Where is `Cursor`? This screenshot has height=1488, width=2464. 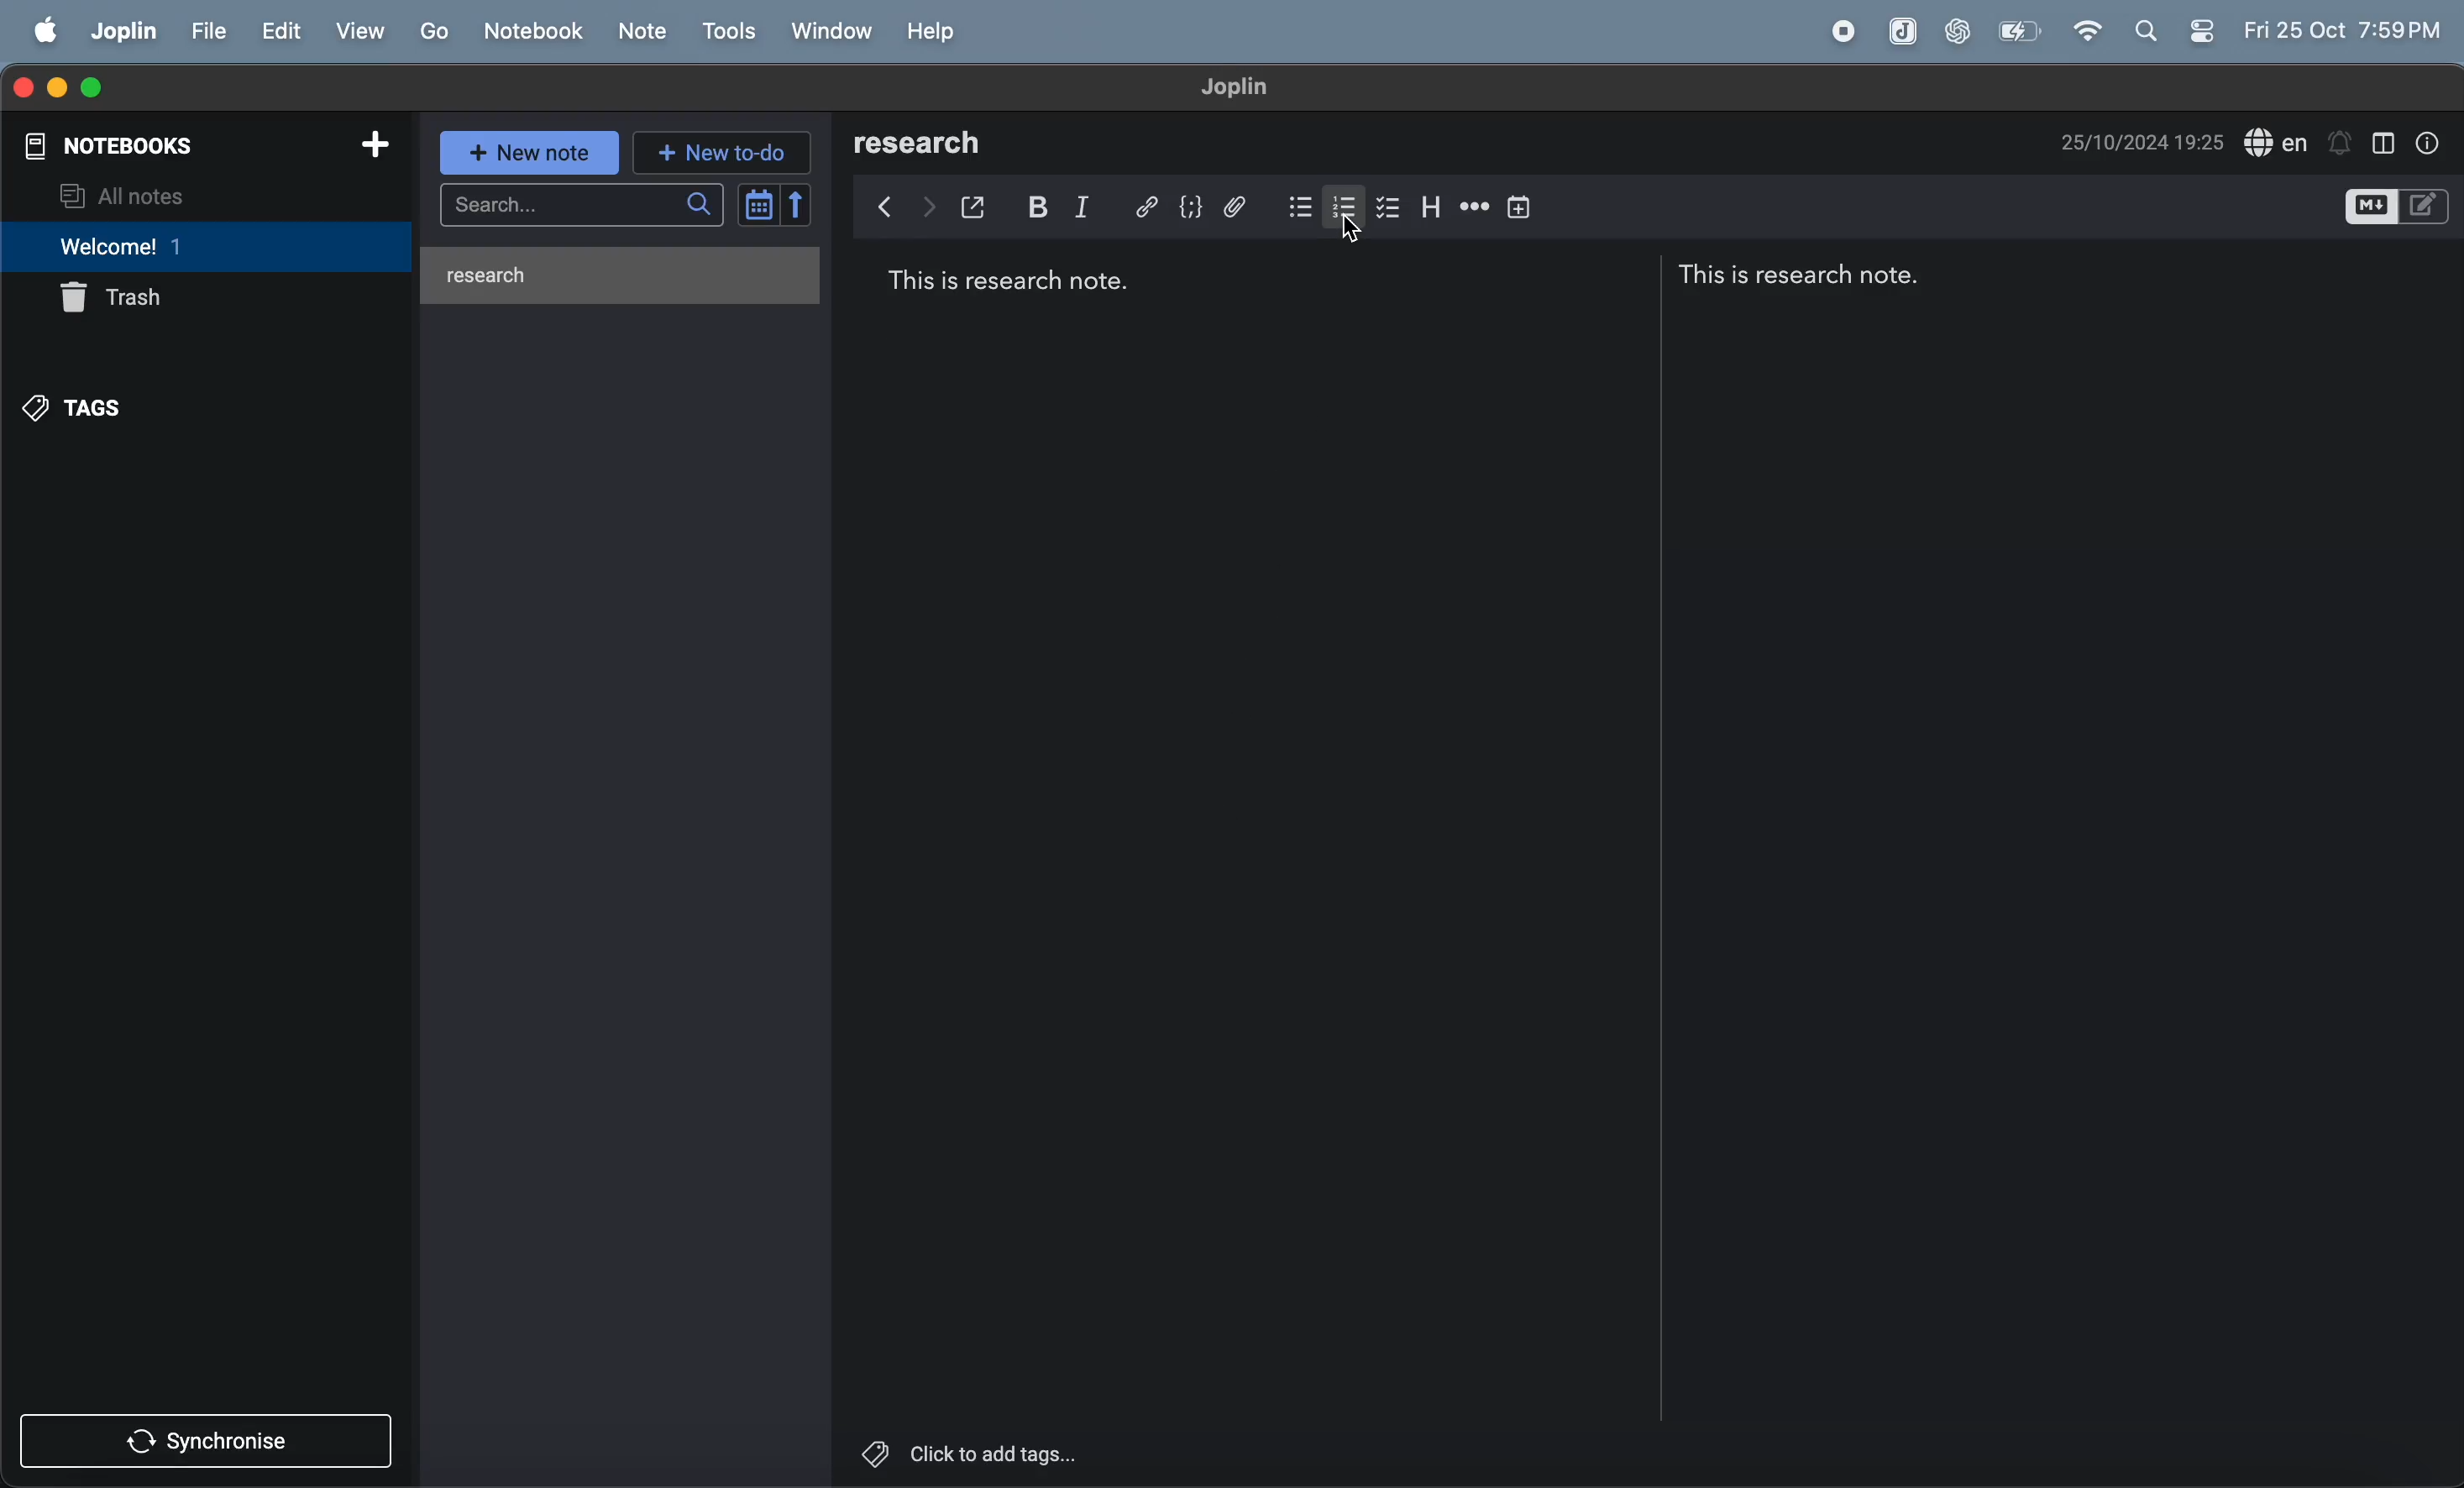 Cursor is located at coordinates (1355, 241).